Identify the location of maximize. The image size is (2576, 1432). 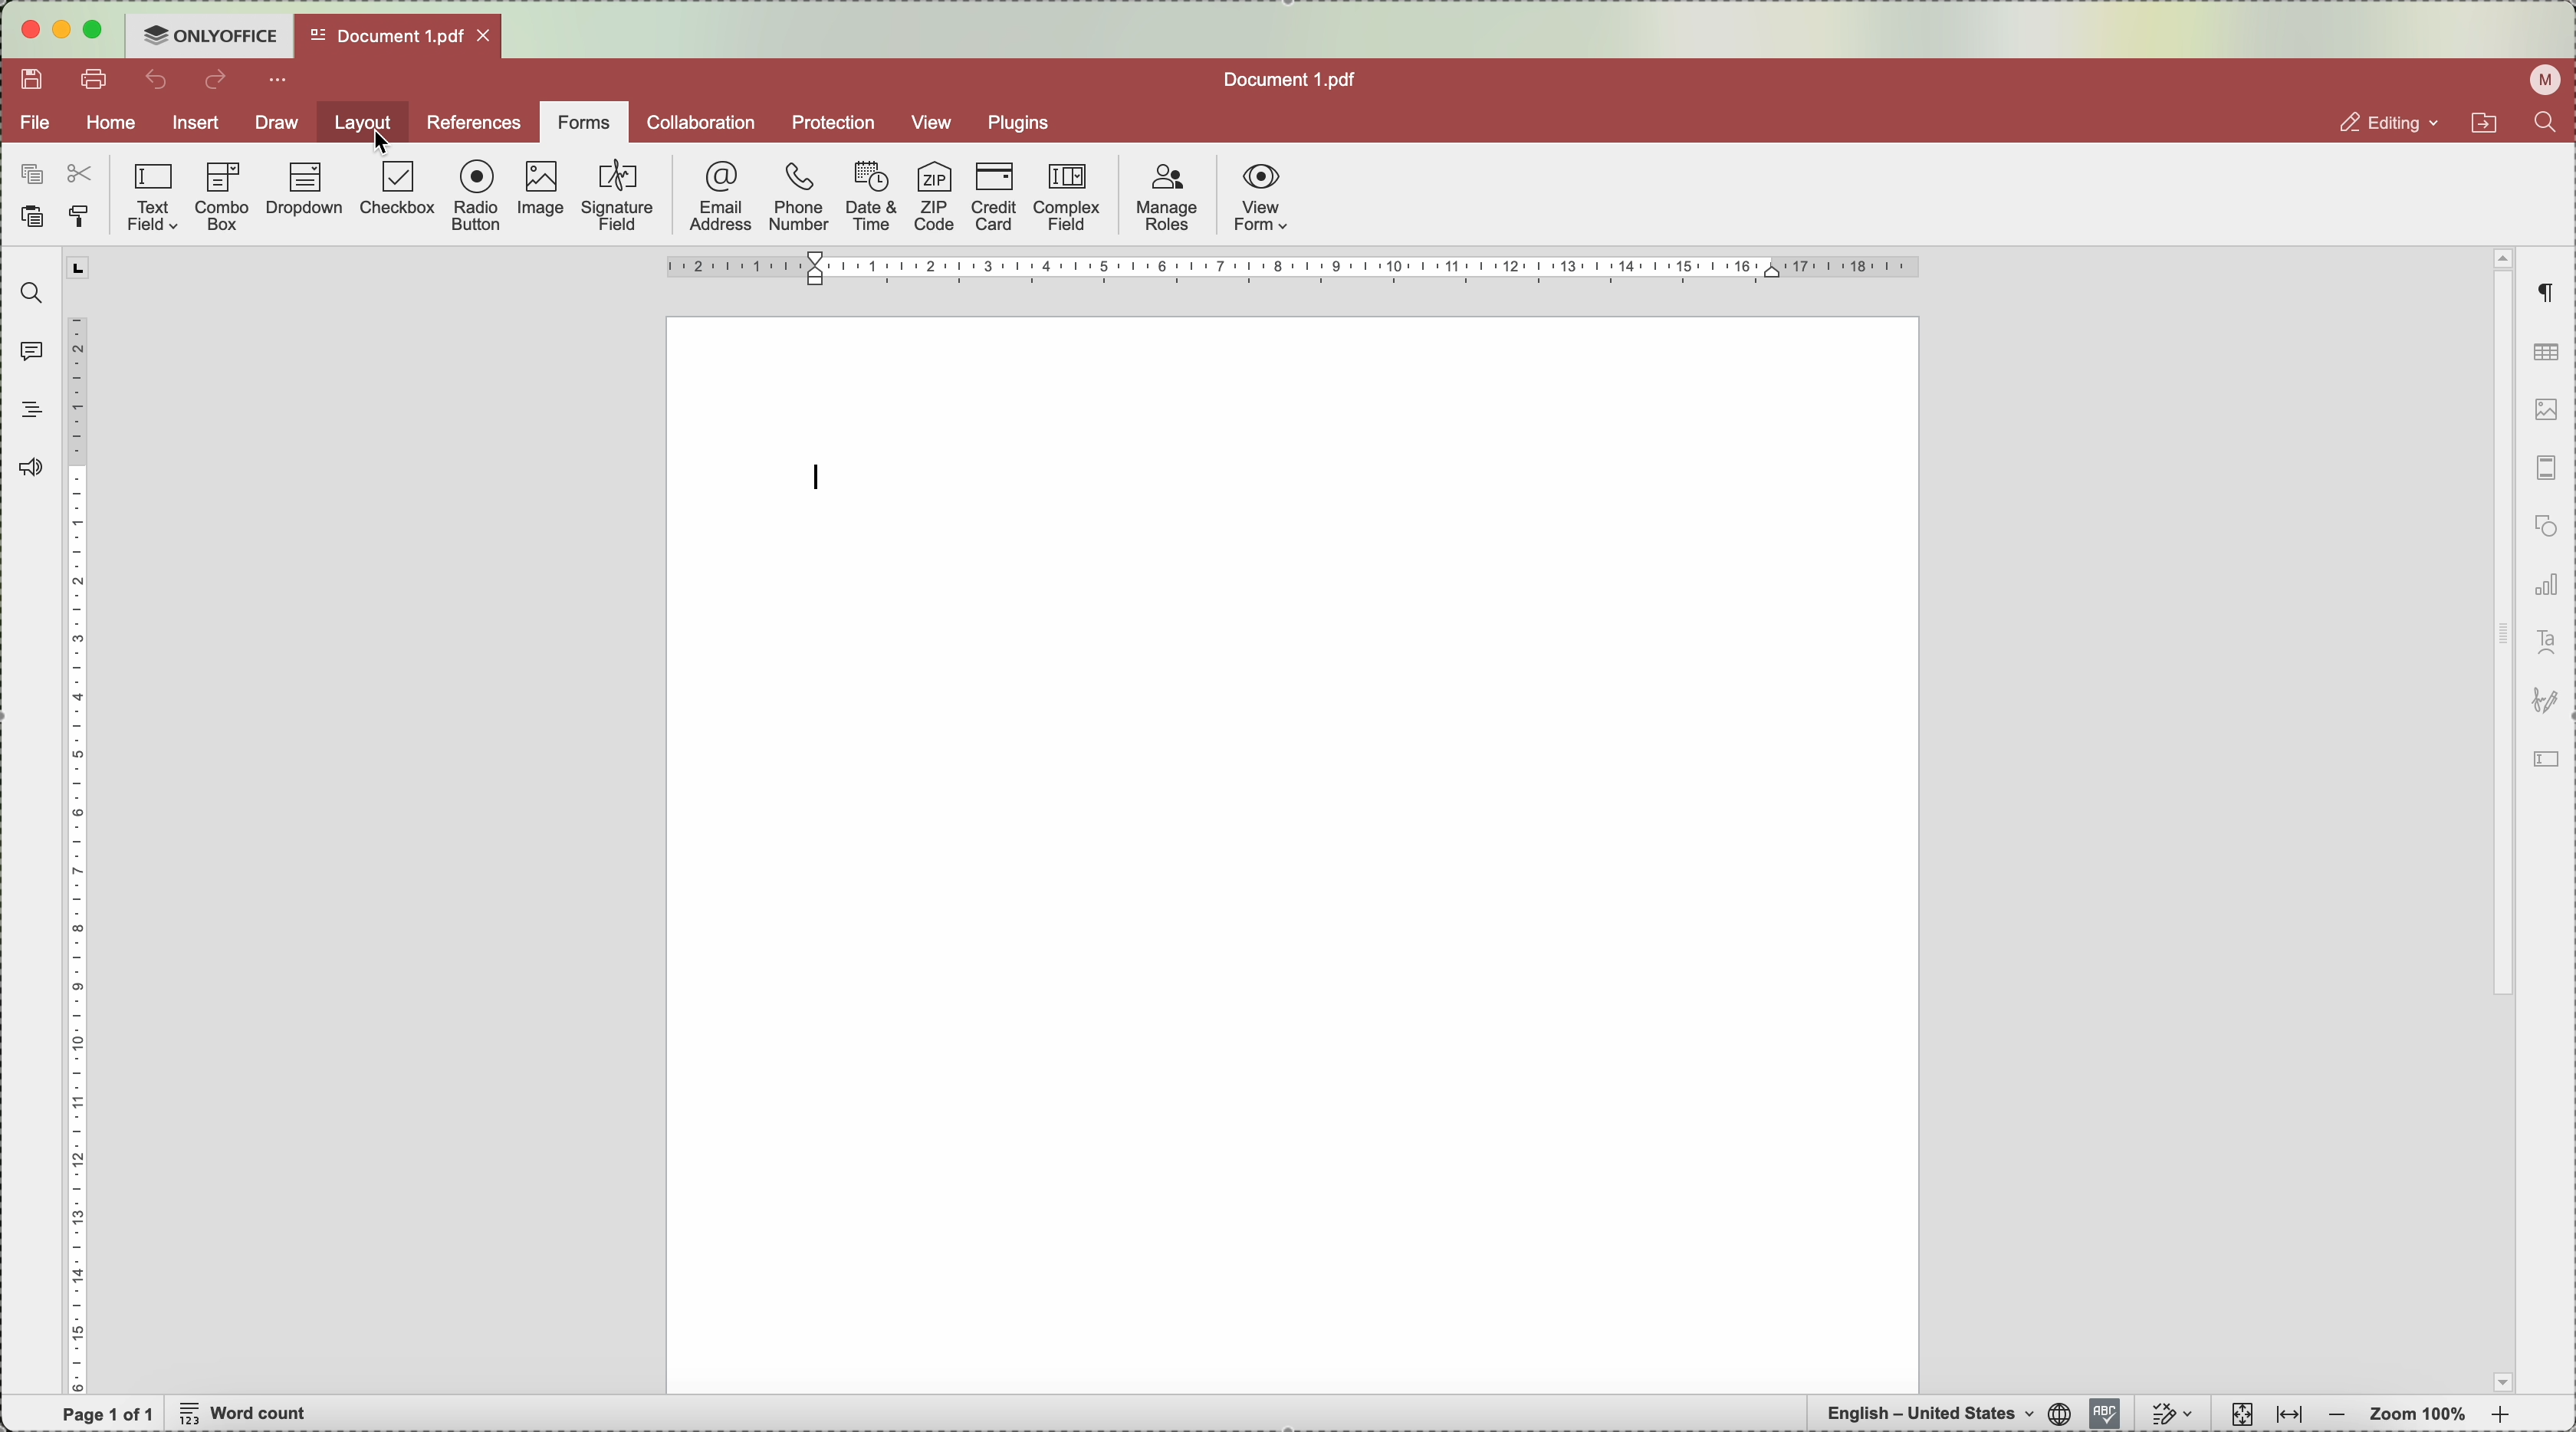
(101, 29).